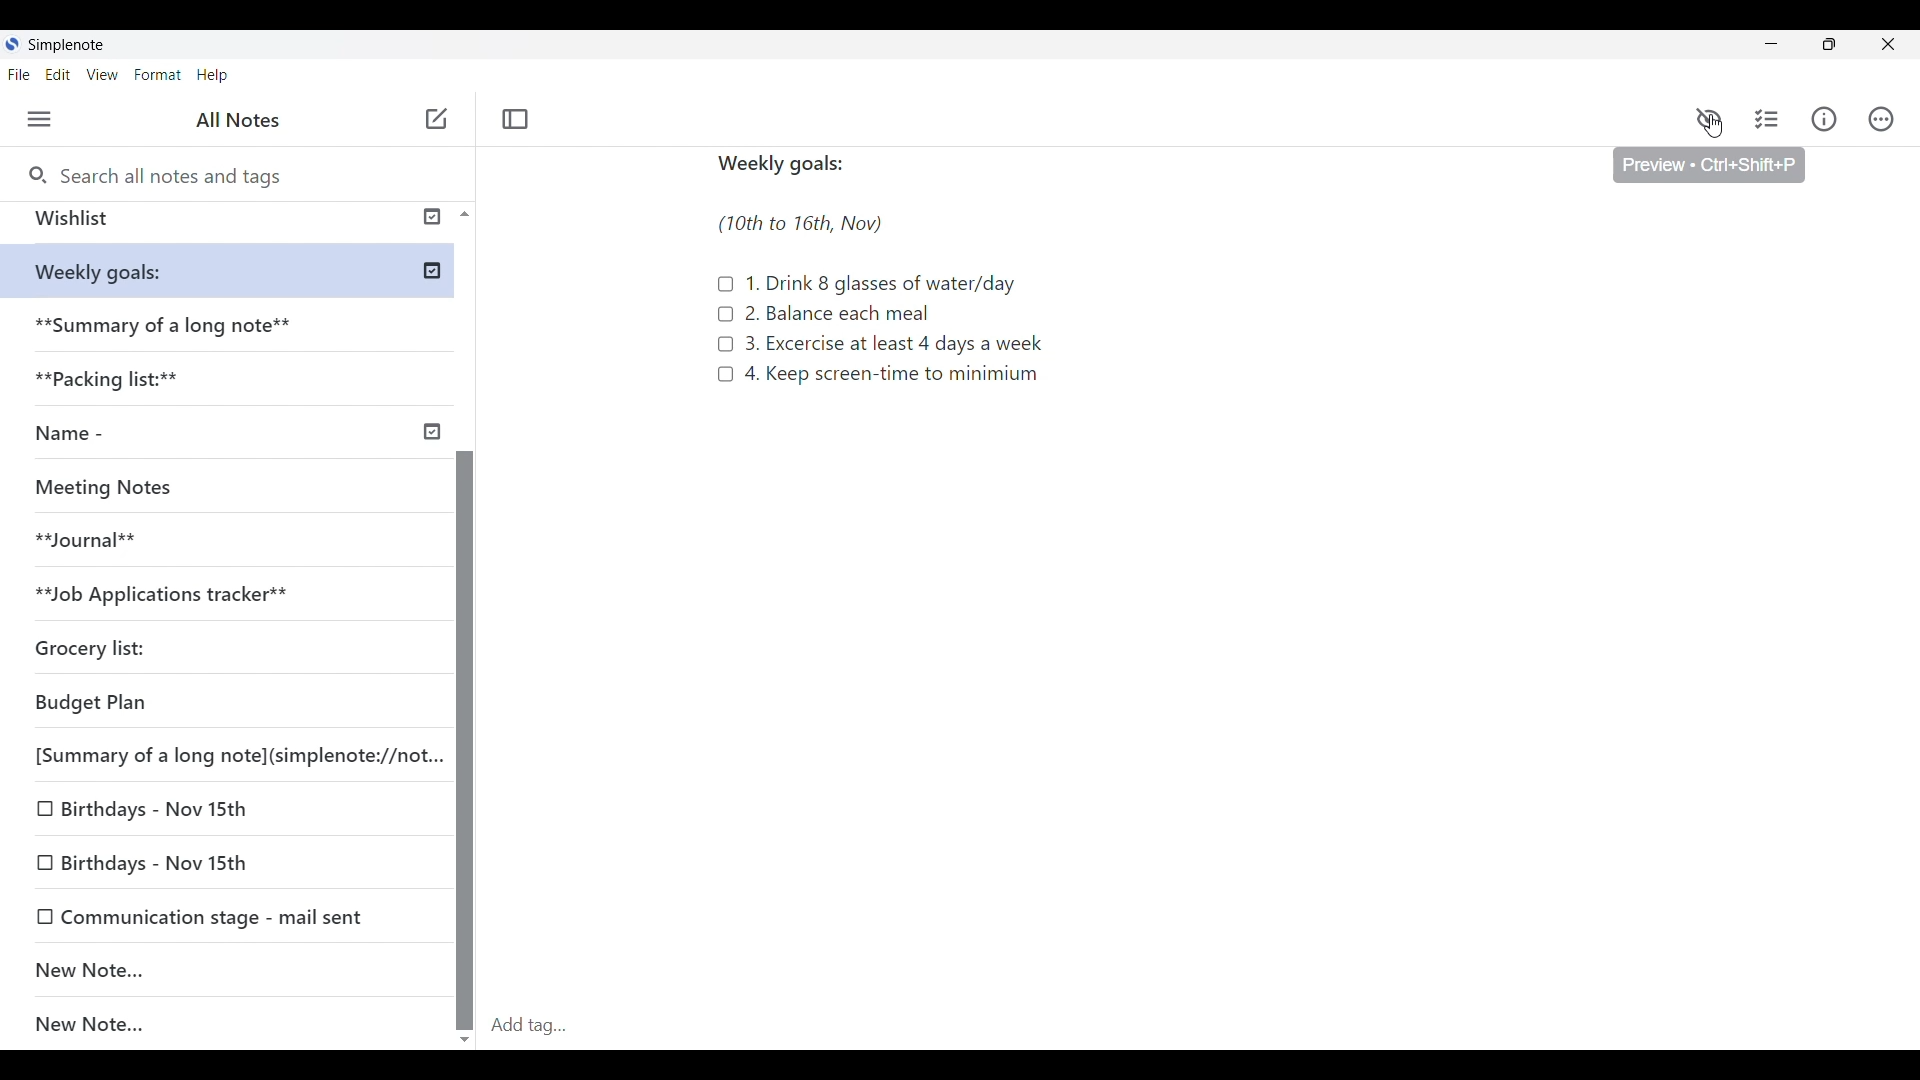 The height and width of the screenshot is (1080, 1920). What do you see at coordinates (214, 76) in the screenshot?
I see `Help` at bounding box center [214, 76].